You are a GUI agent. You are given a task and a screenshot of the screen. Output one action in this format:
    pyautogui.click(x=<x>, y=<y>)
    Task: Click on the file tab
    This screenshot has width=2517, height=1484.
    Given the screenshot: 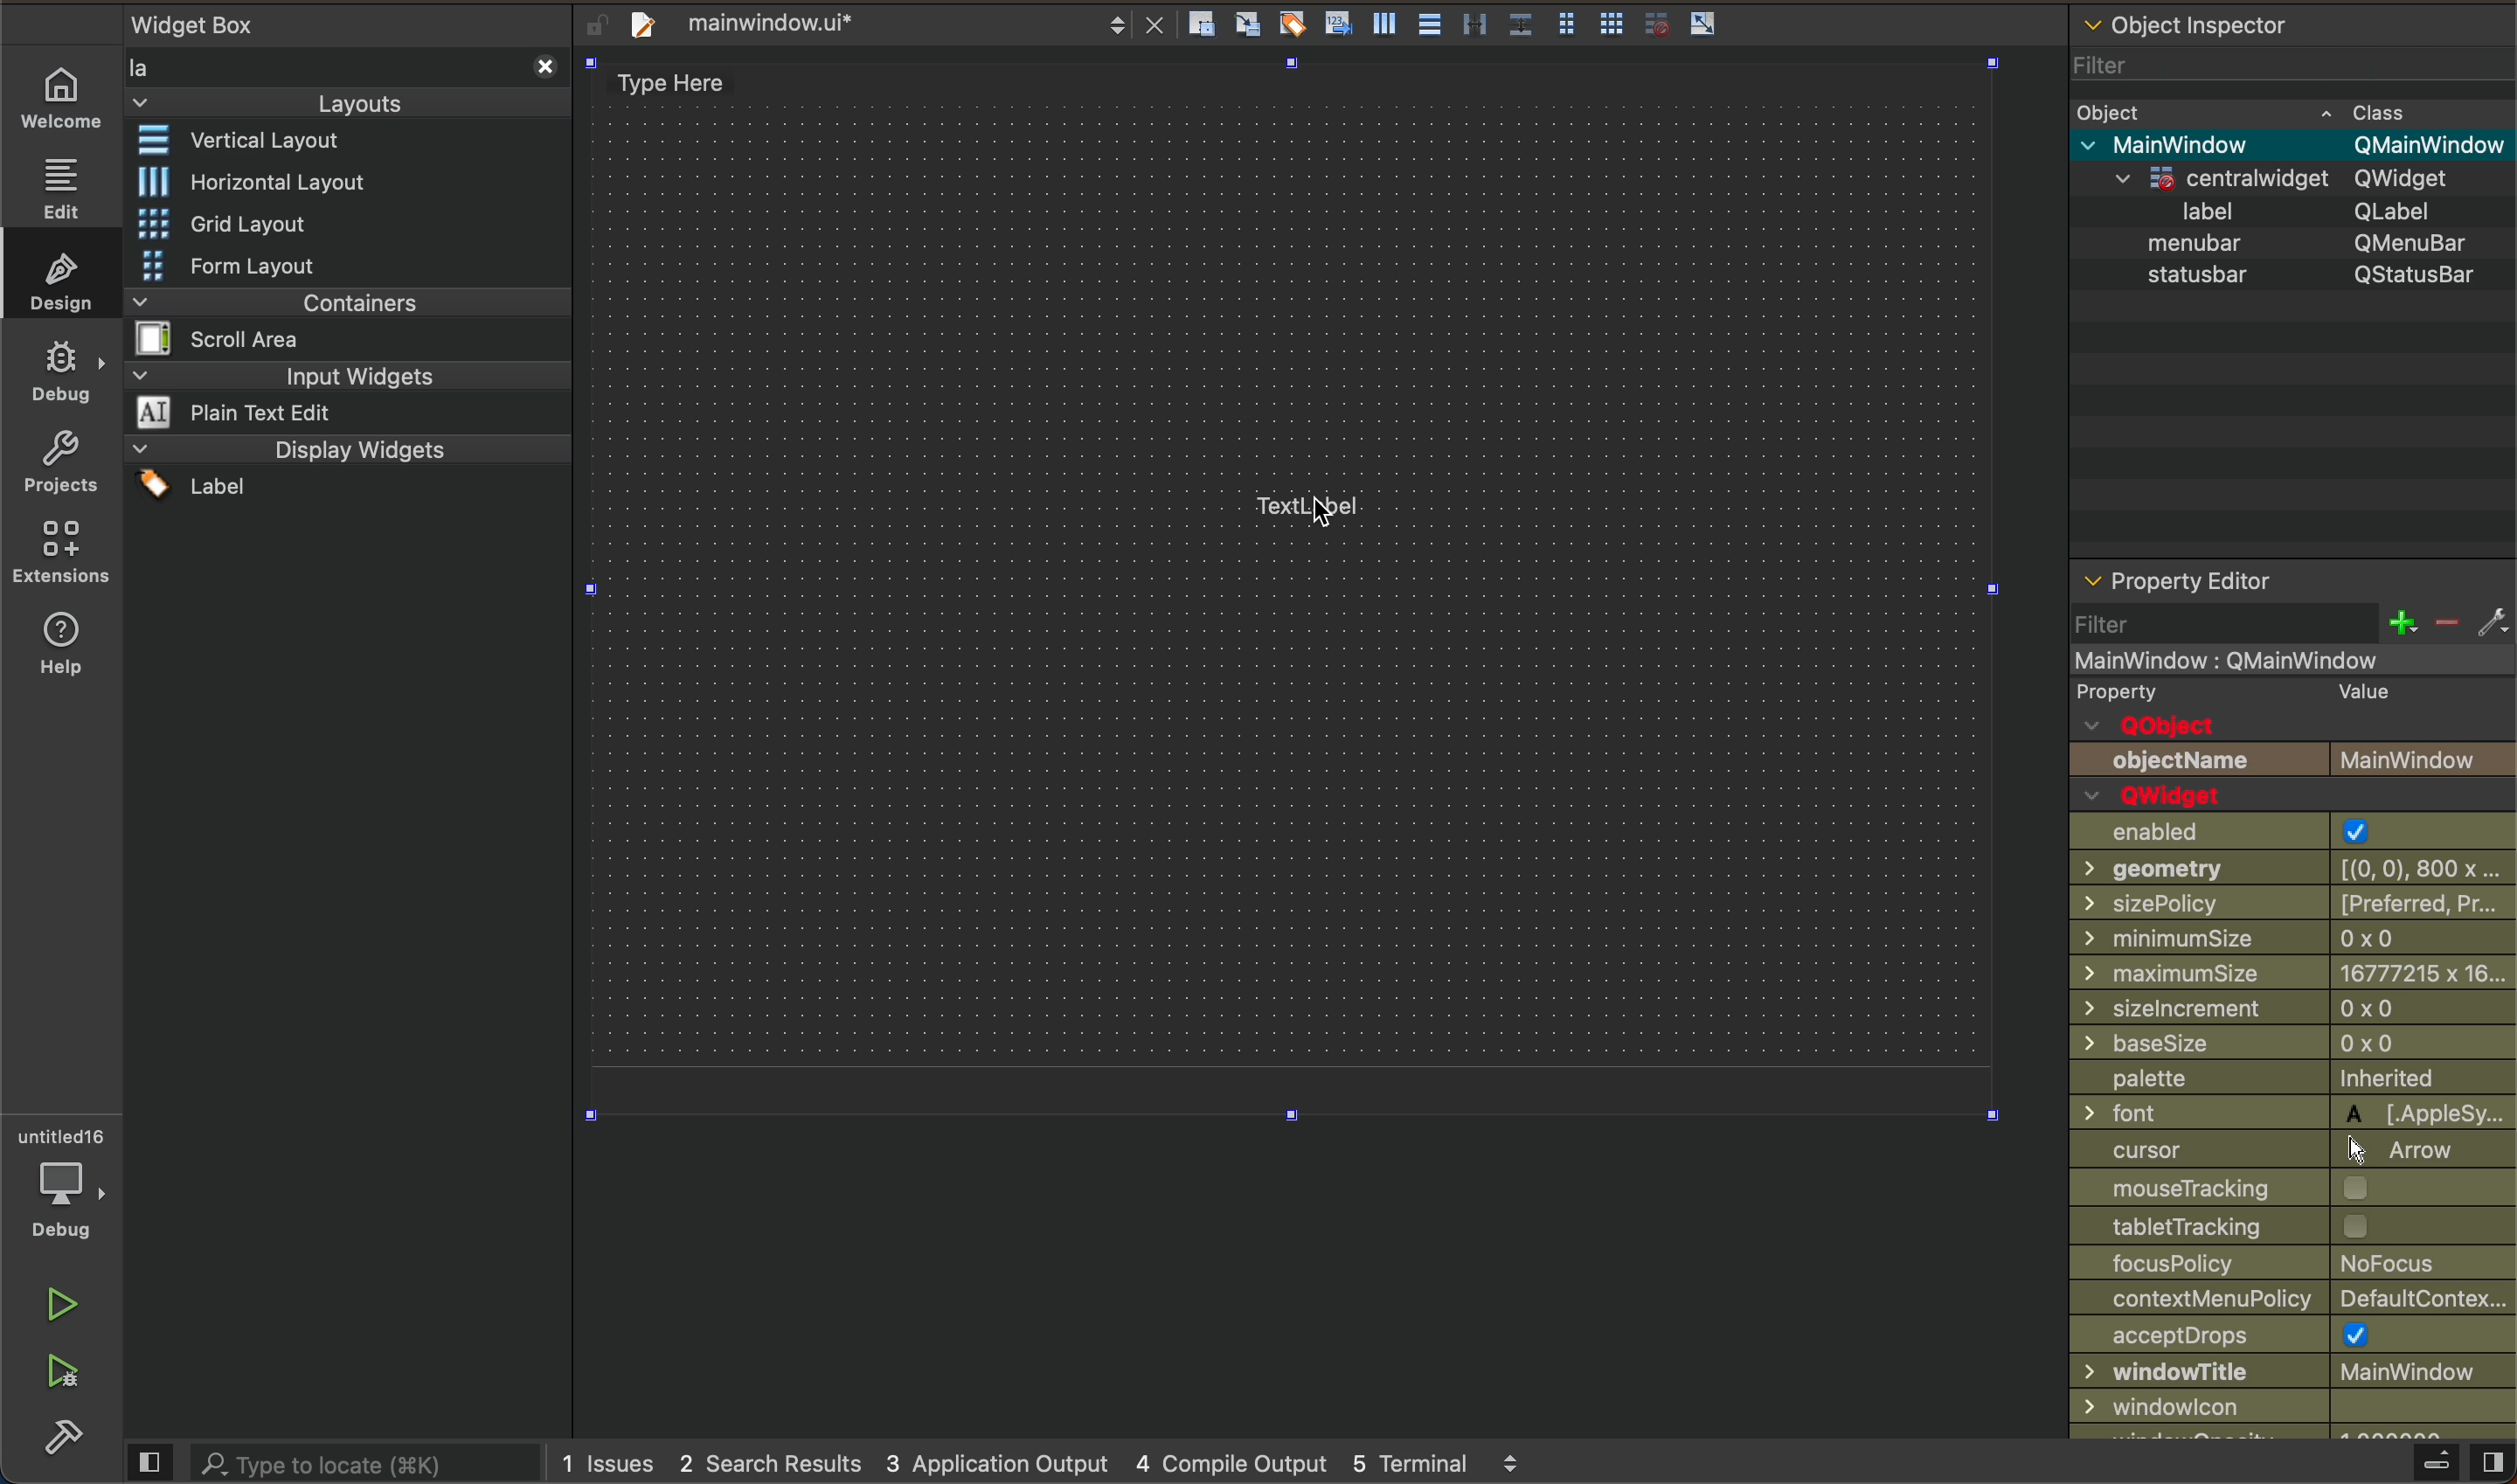 What is the action you would take?
    pyautogui.click(x=897, y=21)
    